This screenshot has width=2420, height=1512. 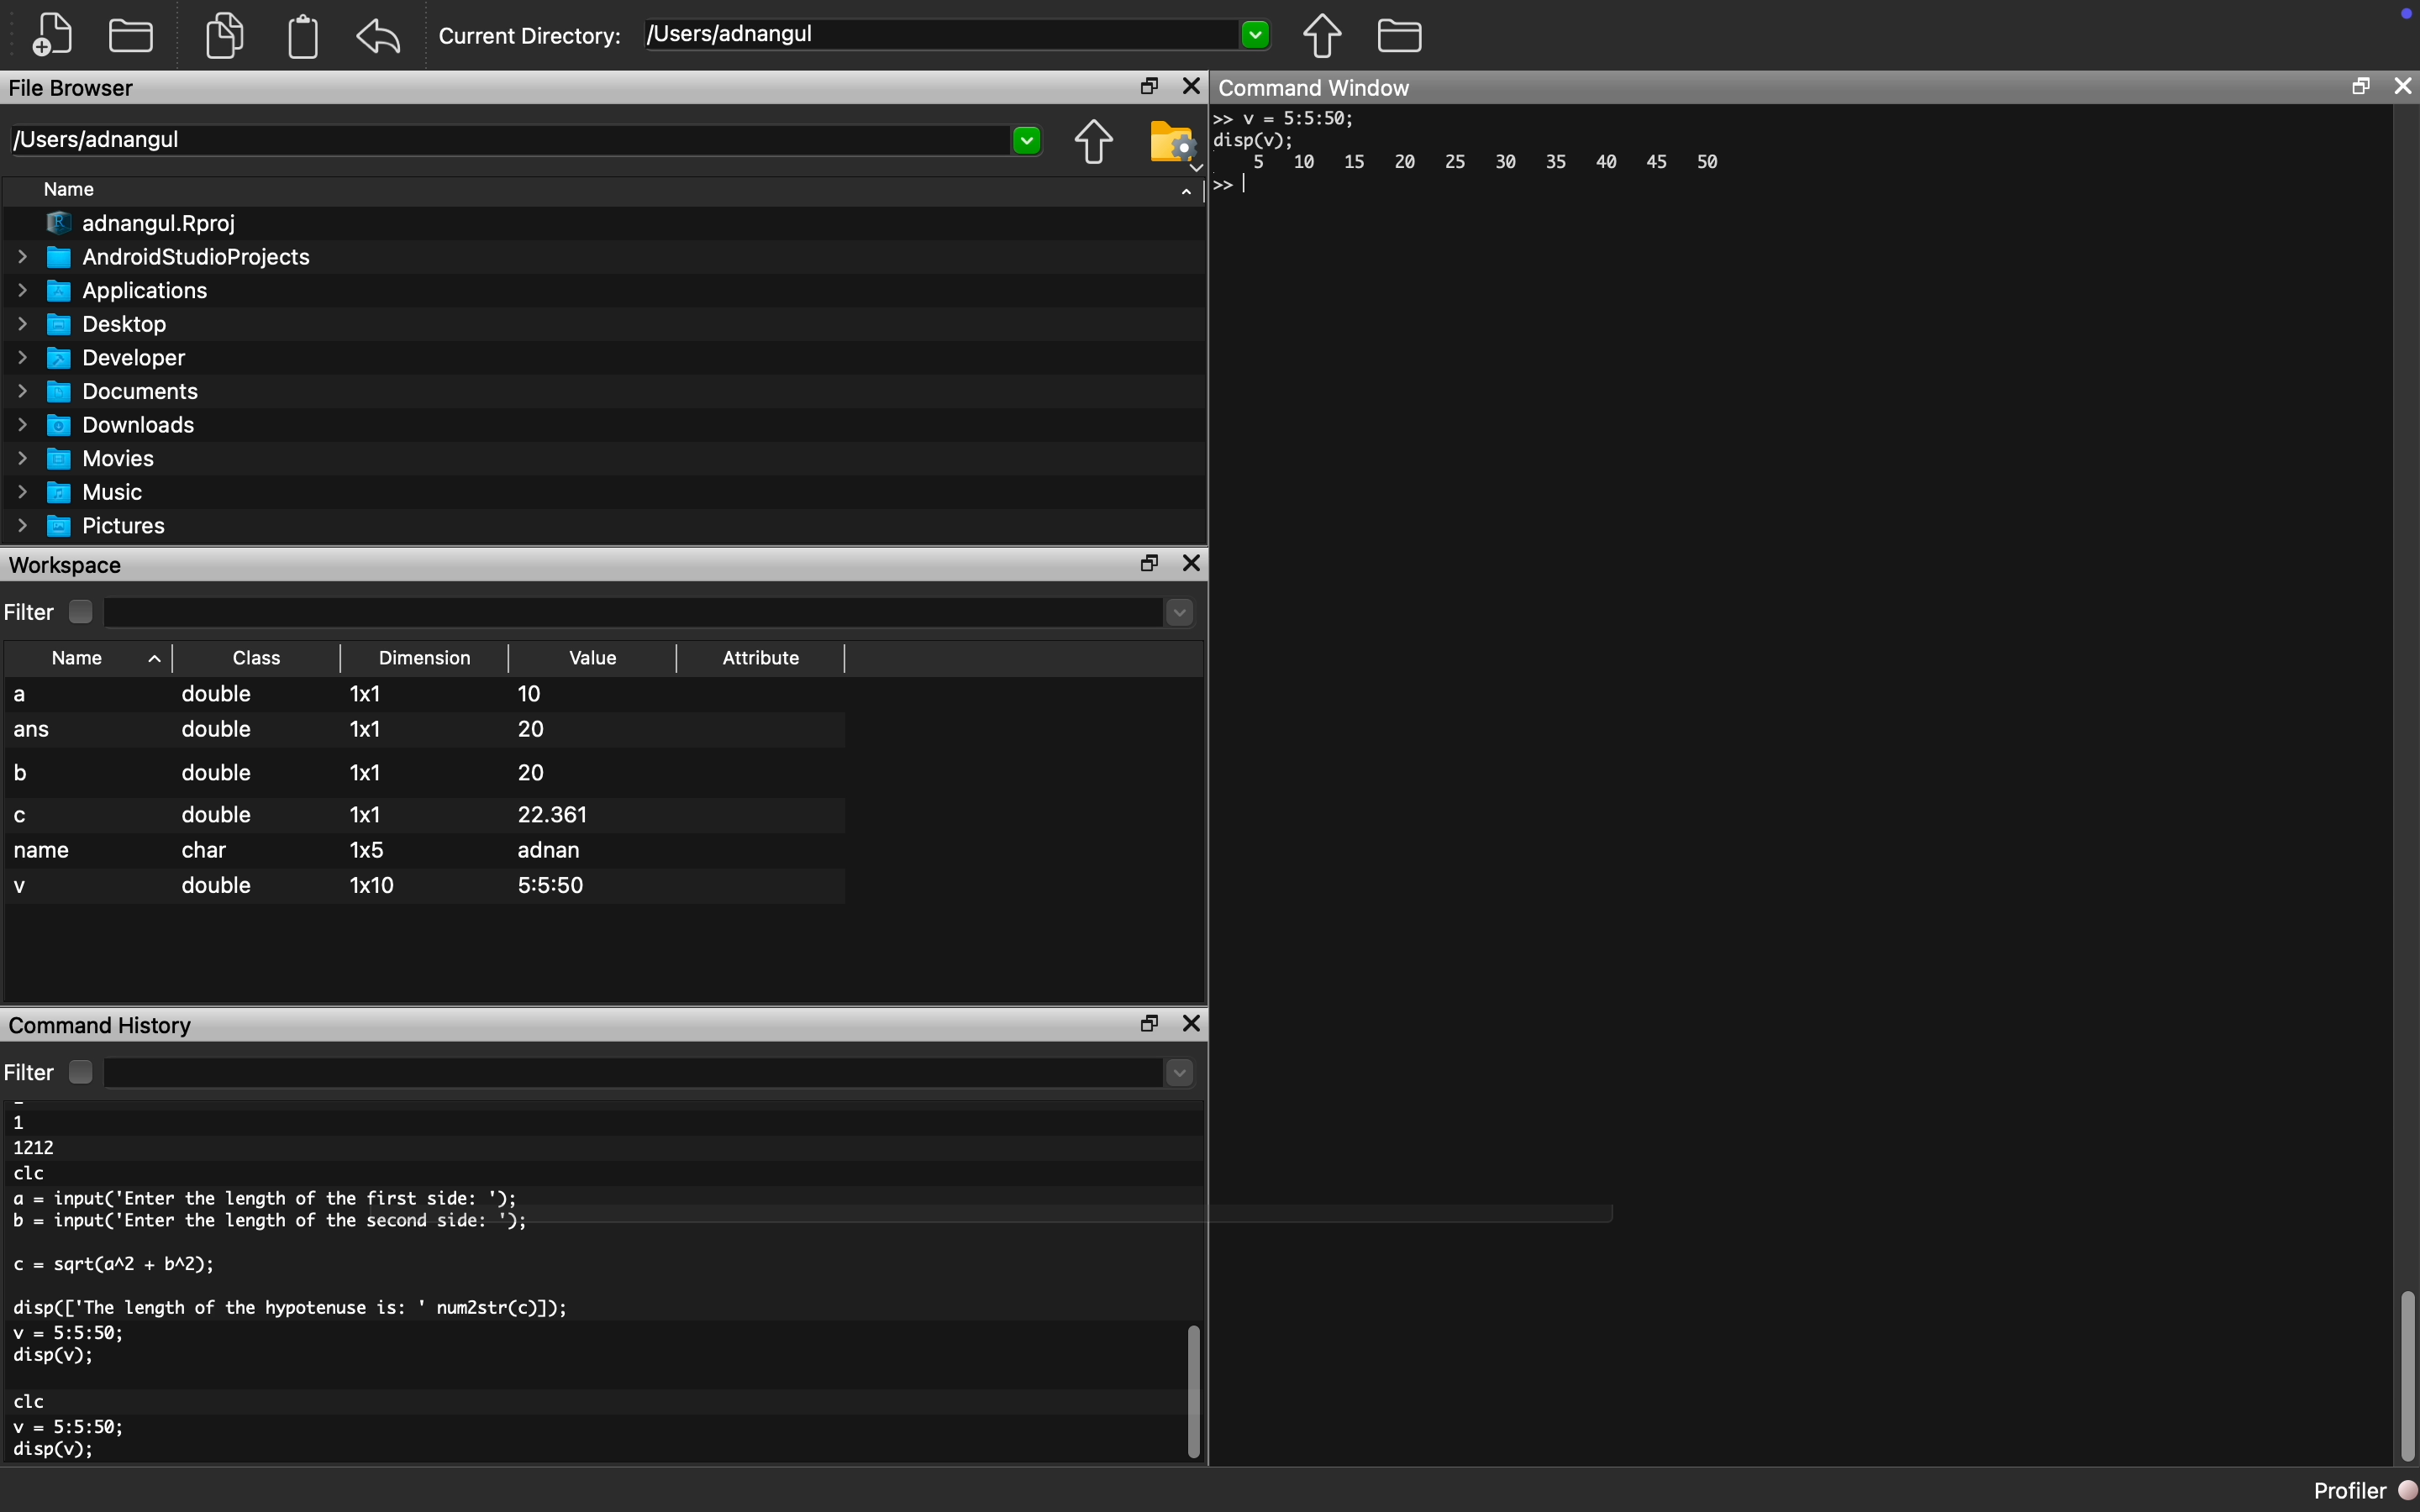 What do you see at coordinates (2407, 13) in the screenshot?
I see `icon` at bounding box center [2407, 13].